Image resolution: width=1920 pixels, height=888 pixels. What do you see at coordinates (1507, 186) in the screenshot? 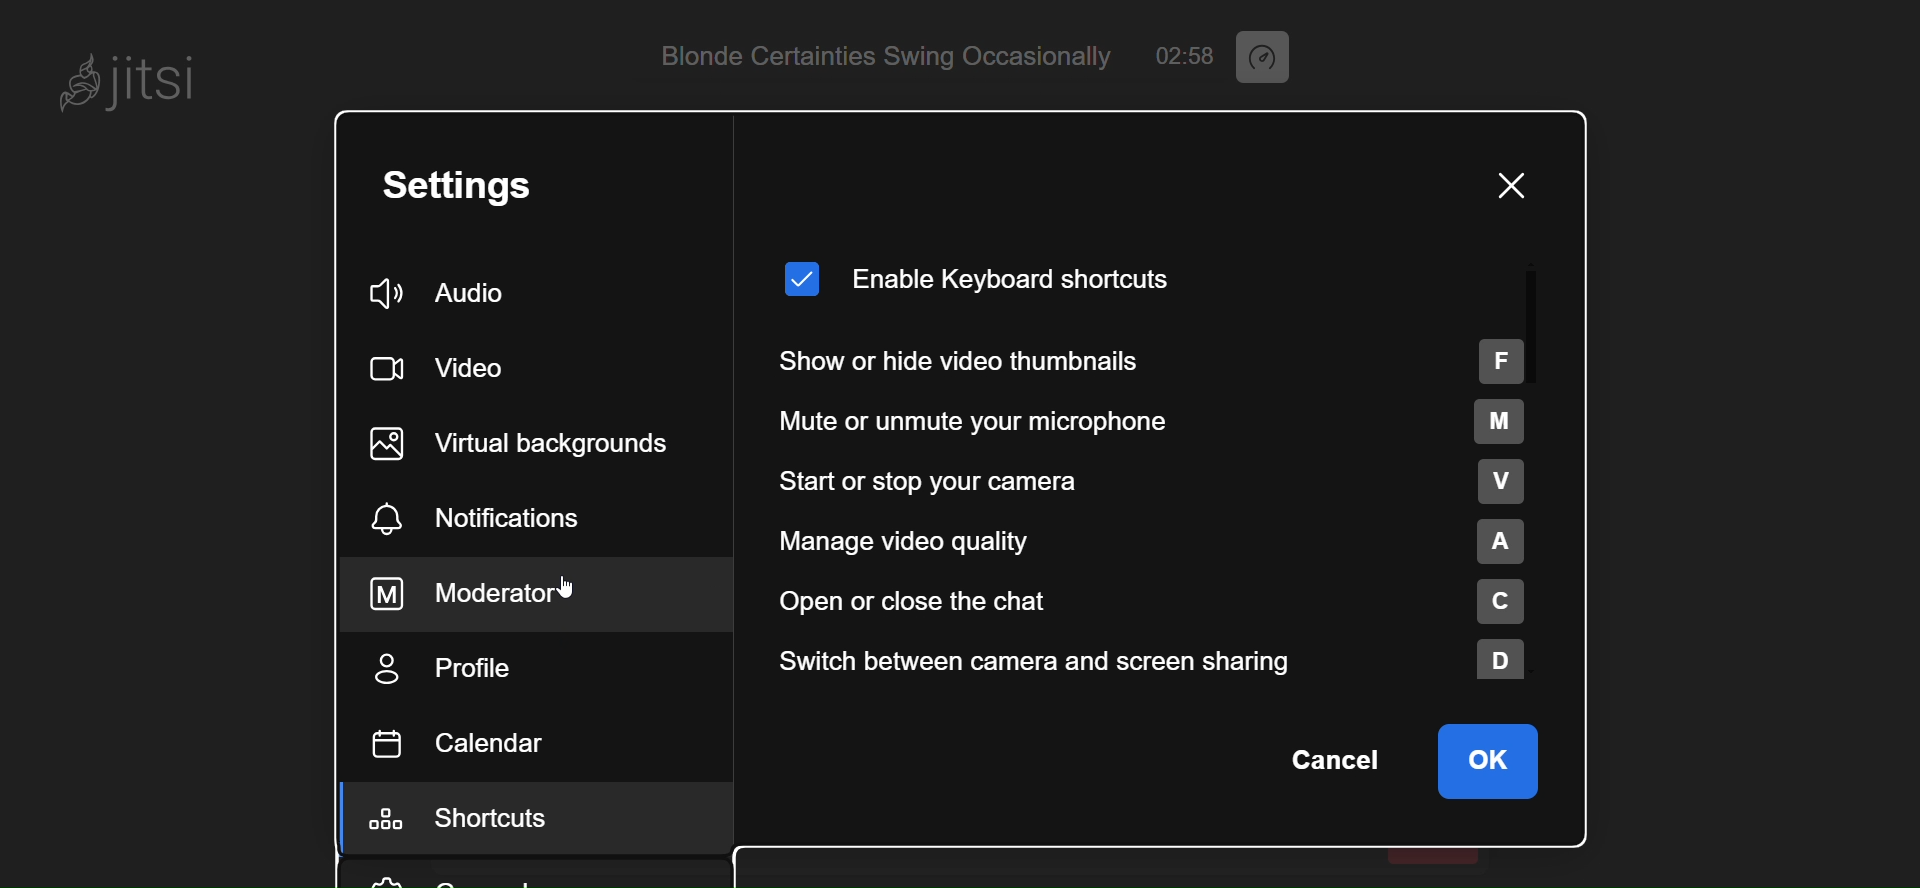
I see `close window` at bounding box center [1507, 186].